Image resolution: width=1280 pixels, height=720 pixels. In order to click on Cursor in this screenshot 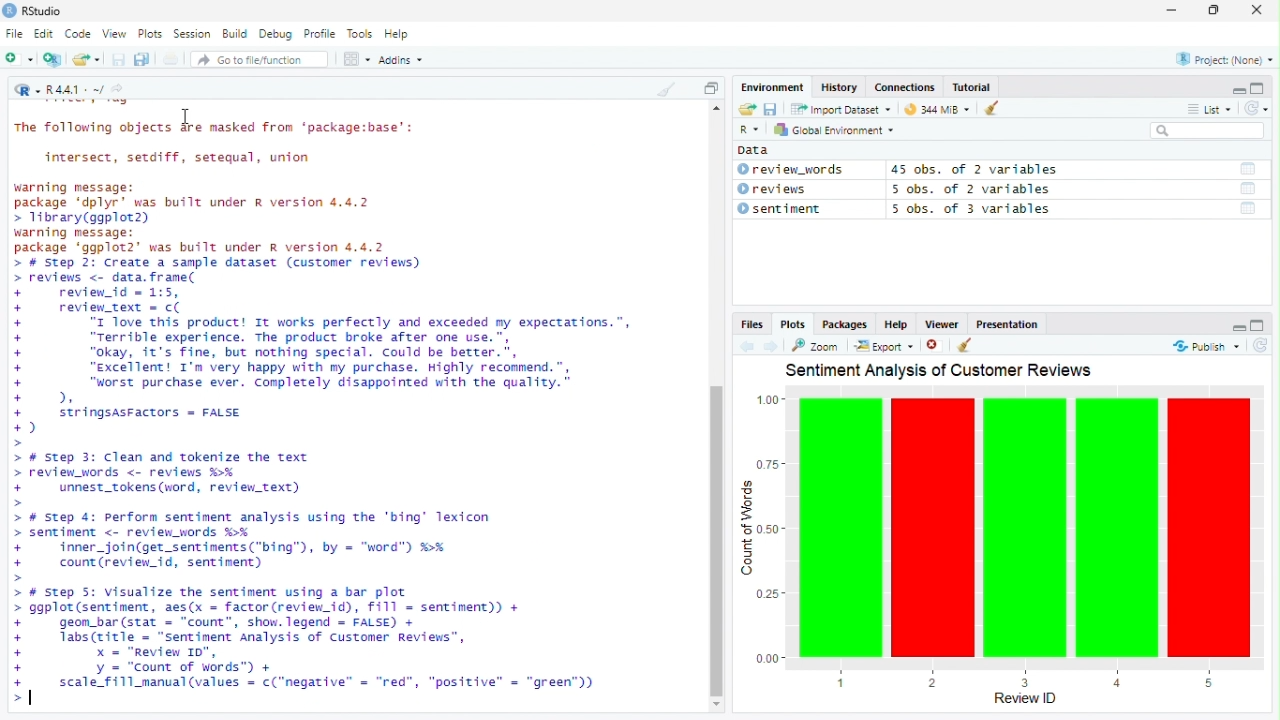, I will do `click(188, 117)`.